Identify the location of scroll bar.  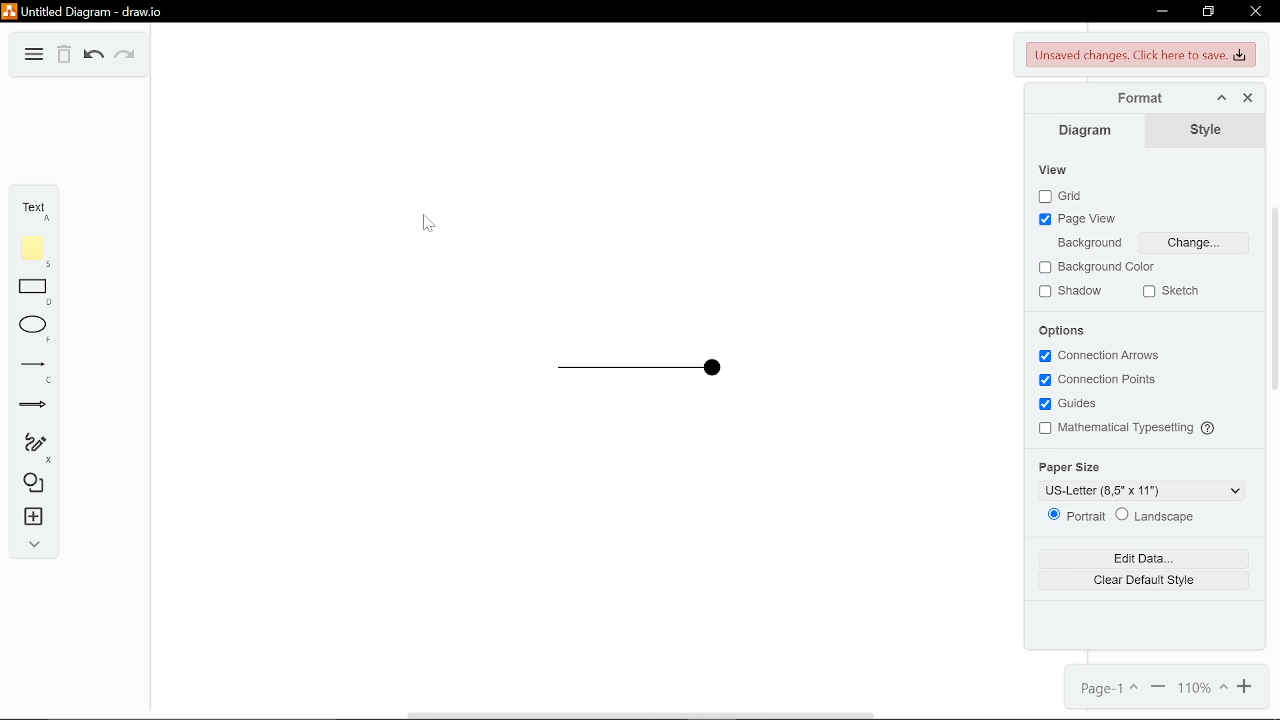
(1275, 300).